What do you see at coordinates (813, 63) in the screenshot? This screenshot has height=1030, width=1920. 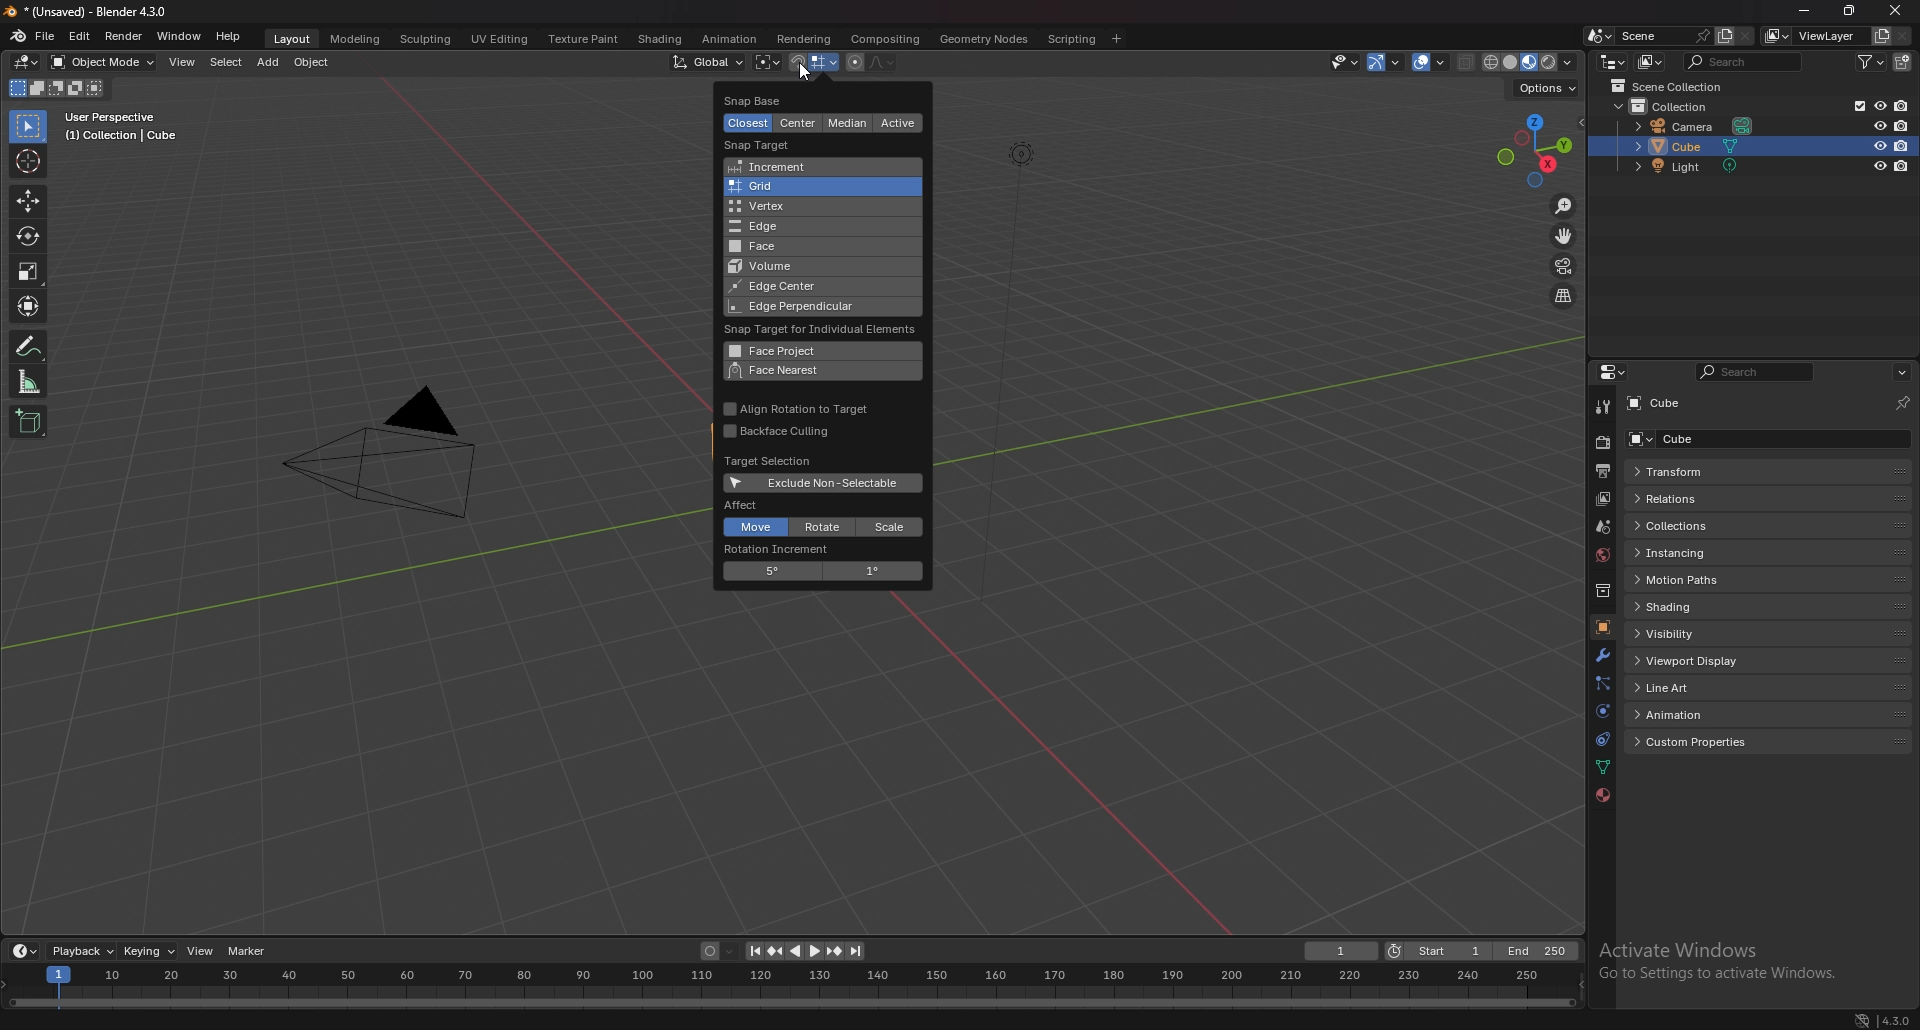 I see `snapping` at bounding box center [813, 63].